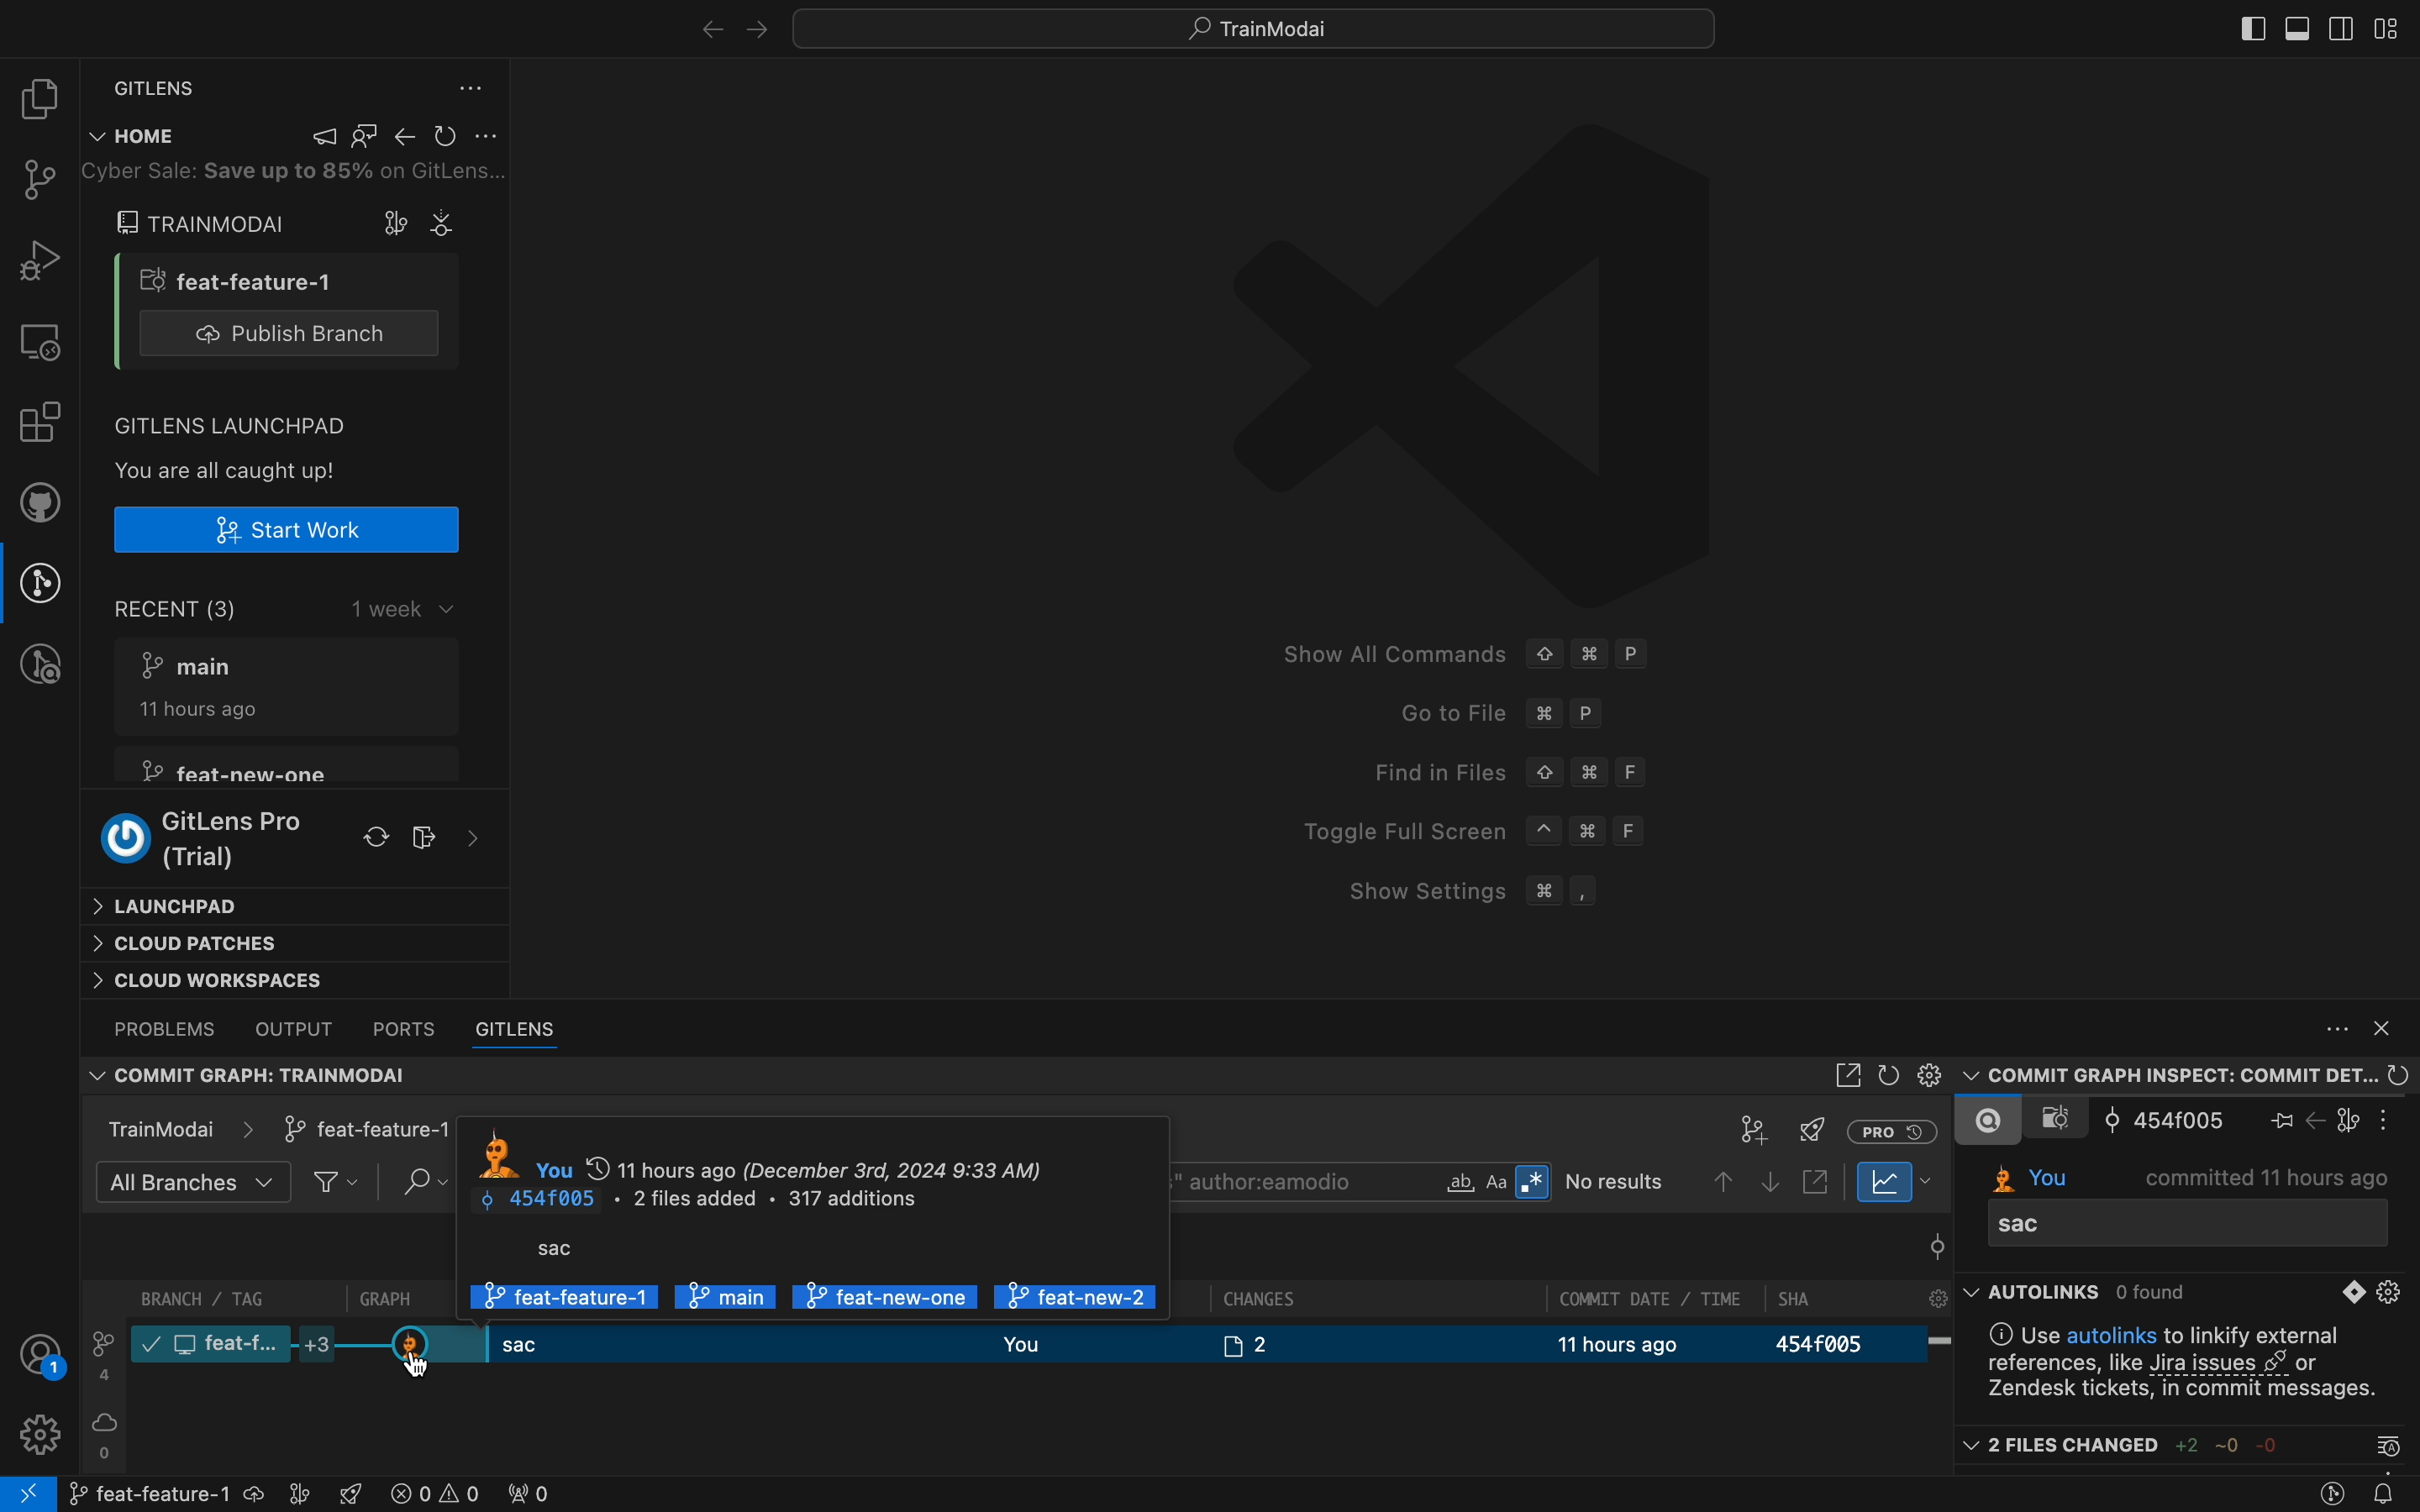 This screenshot has width=2420, height=1512. What do you see at coordinates (46, 503) in the screenshot?
I see `github` at bounding box center [46, 503].